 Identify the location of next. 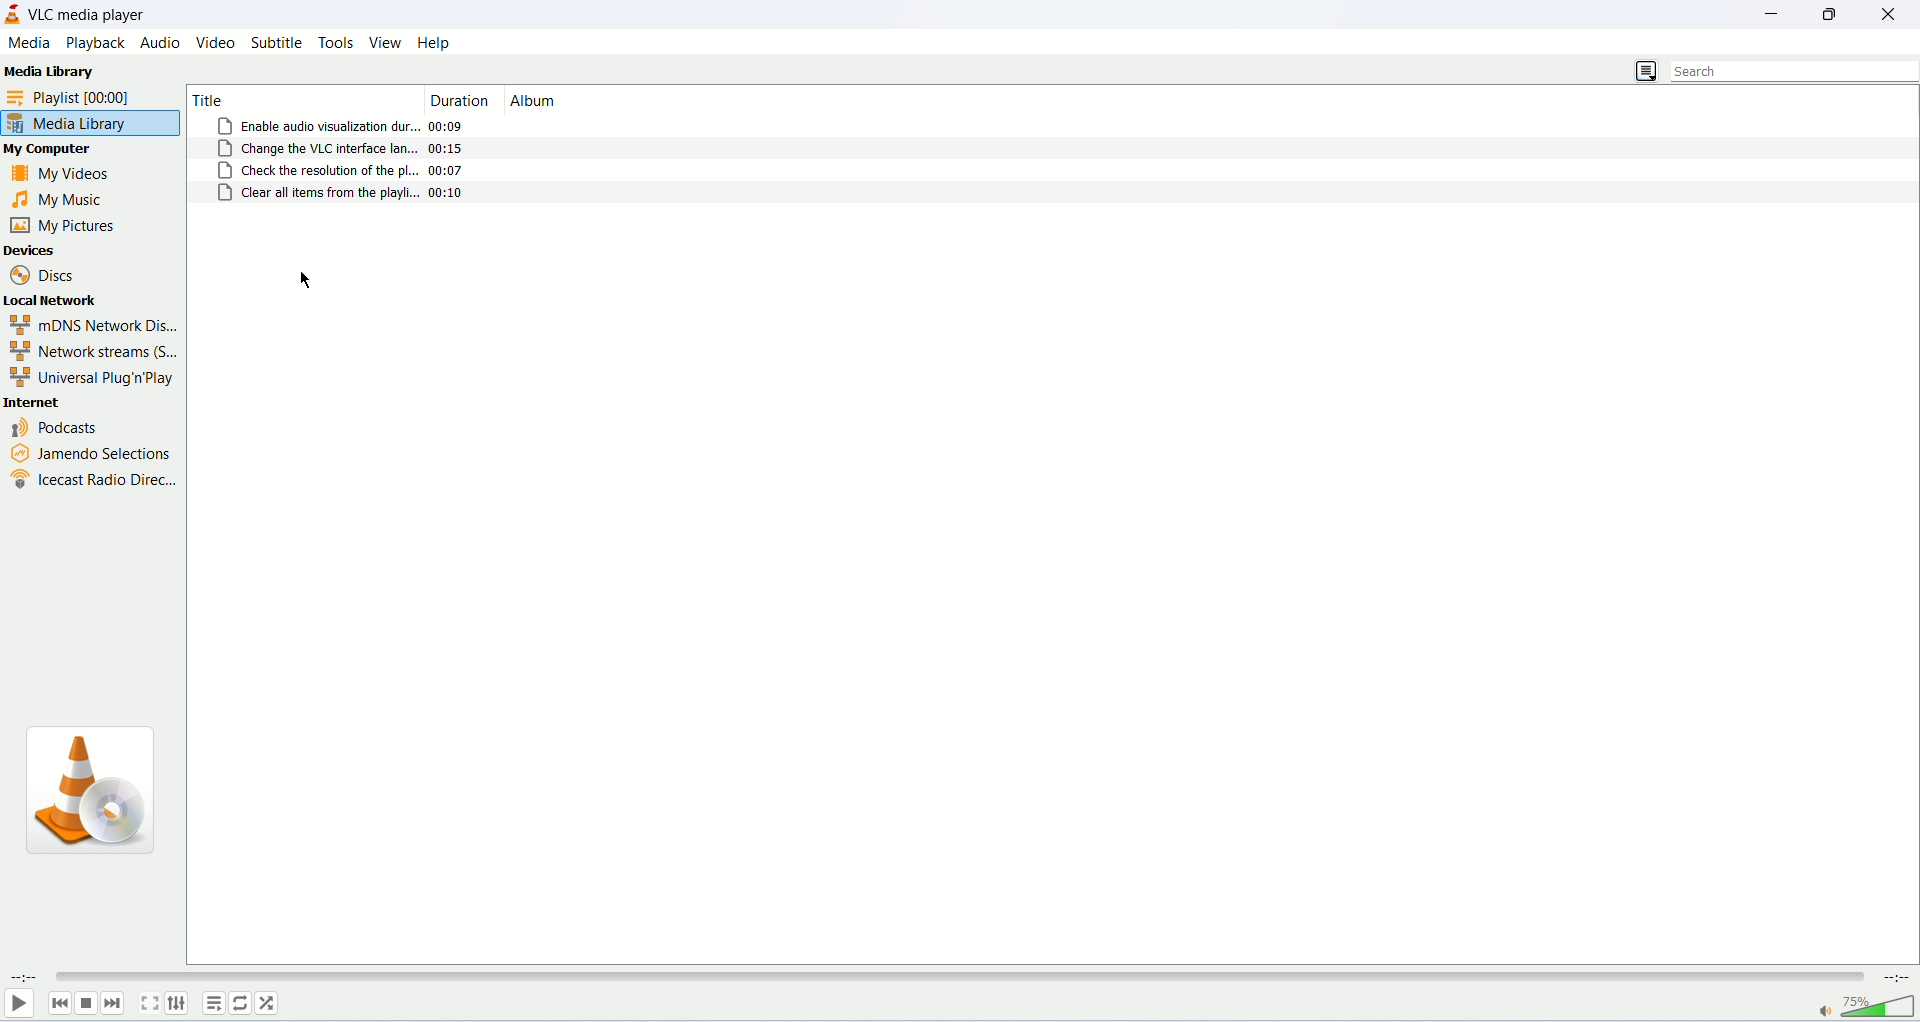
(116, 1004).